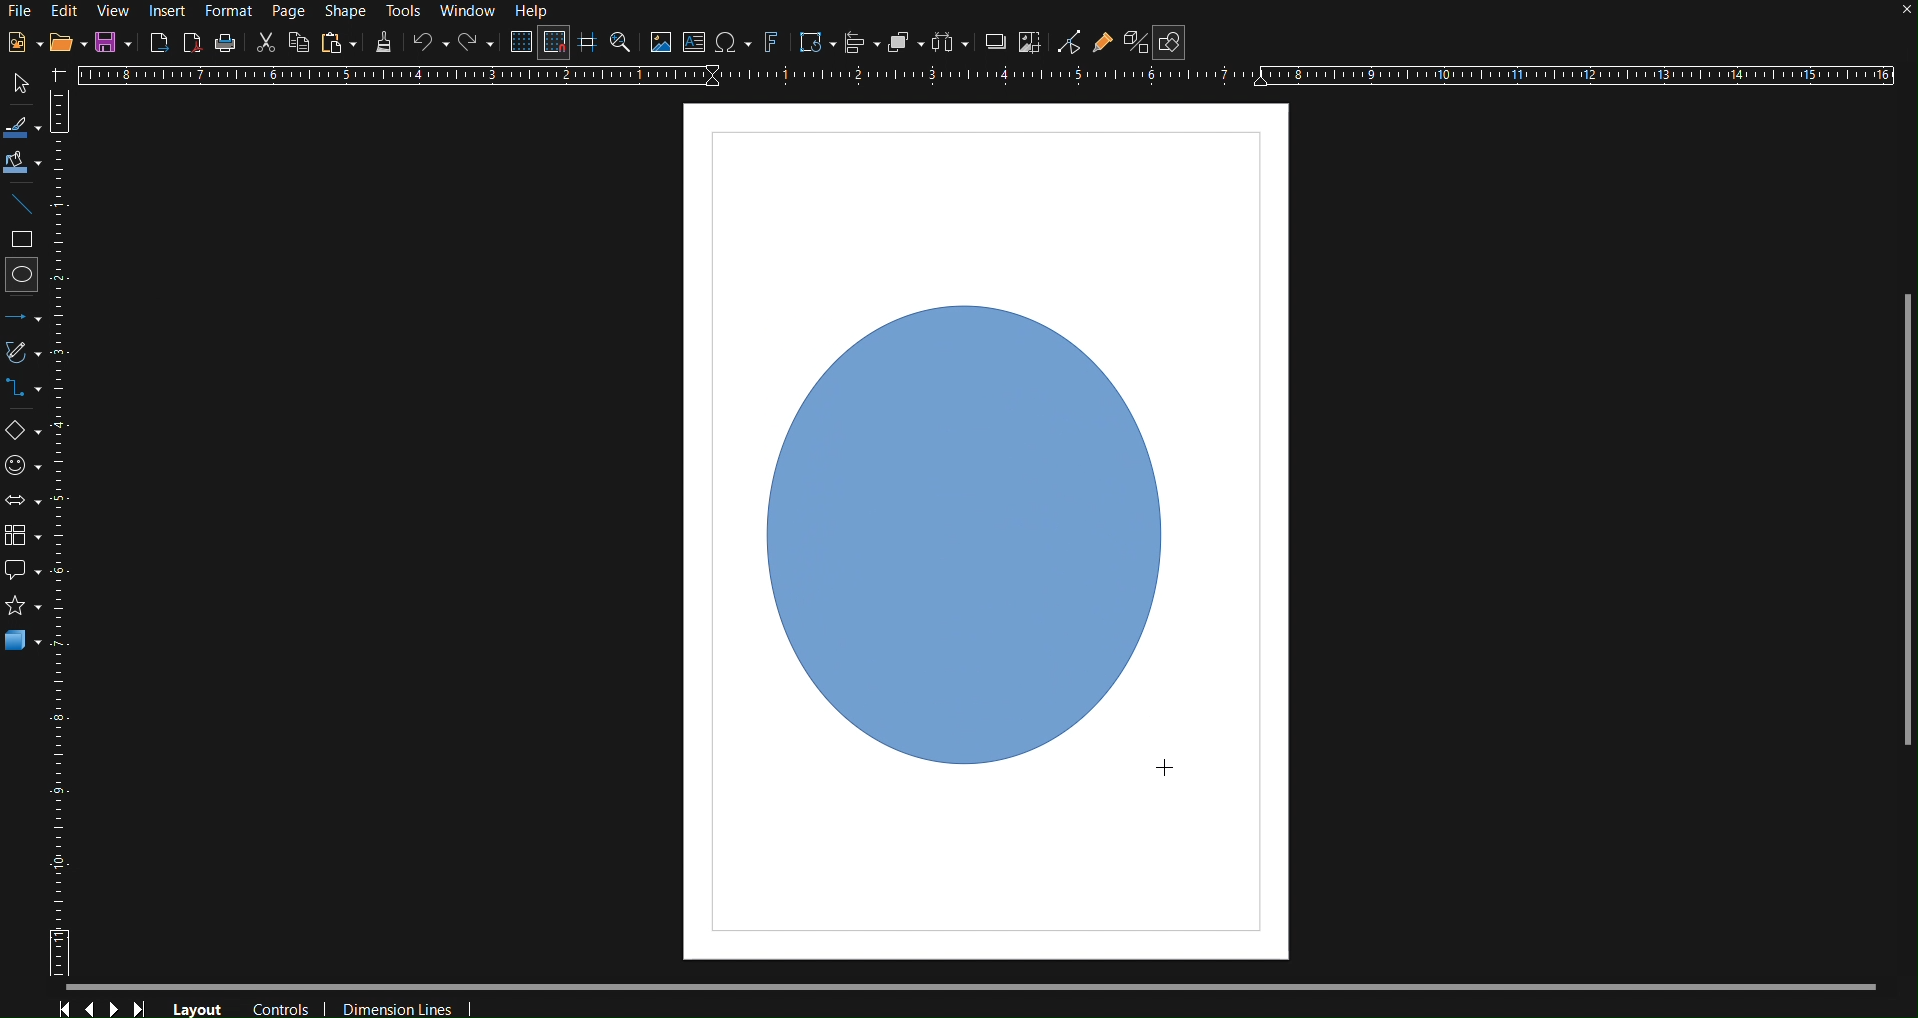  What do you see at coordinates (731, 44) in the screenshot?
I see `Insert special character` at bounding box center [731, 44].